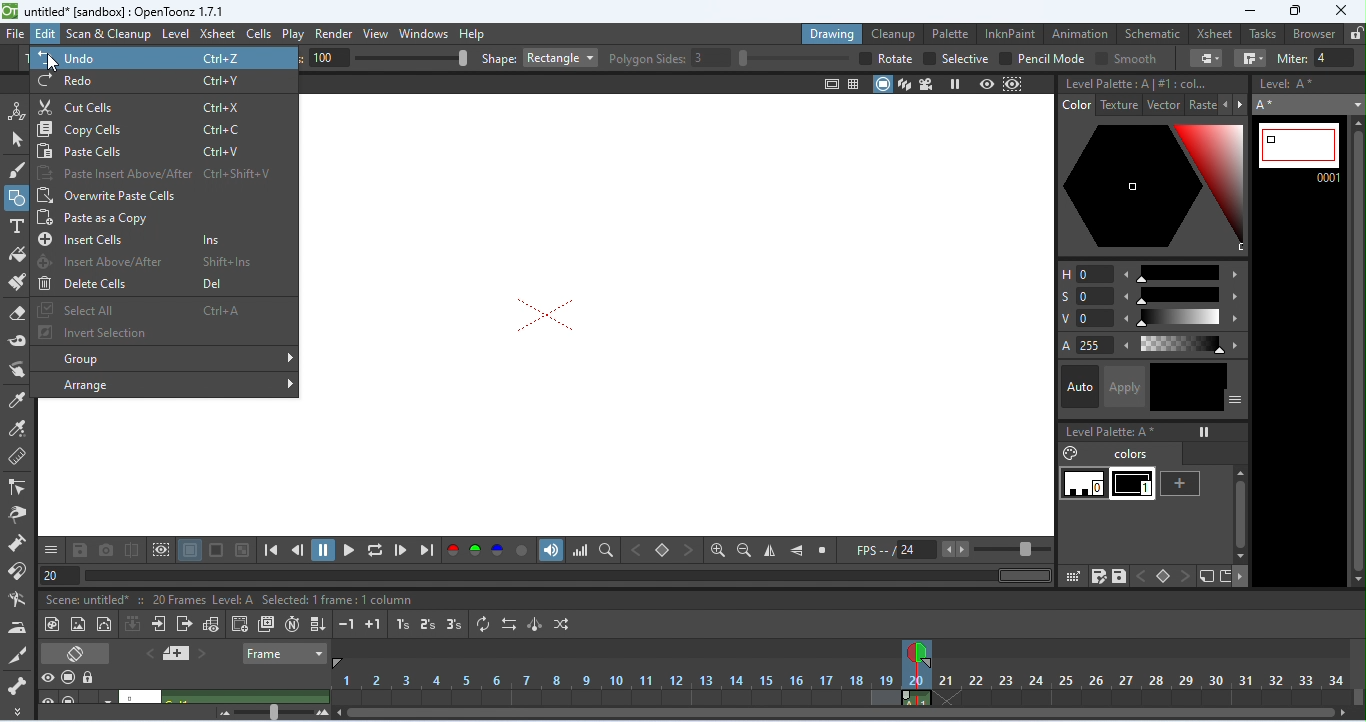 This screenshot has width=1366, height=722. I want to click on file, so click(14, 33).